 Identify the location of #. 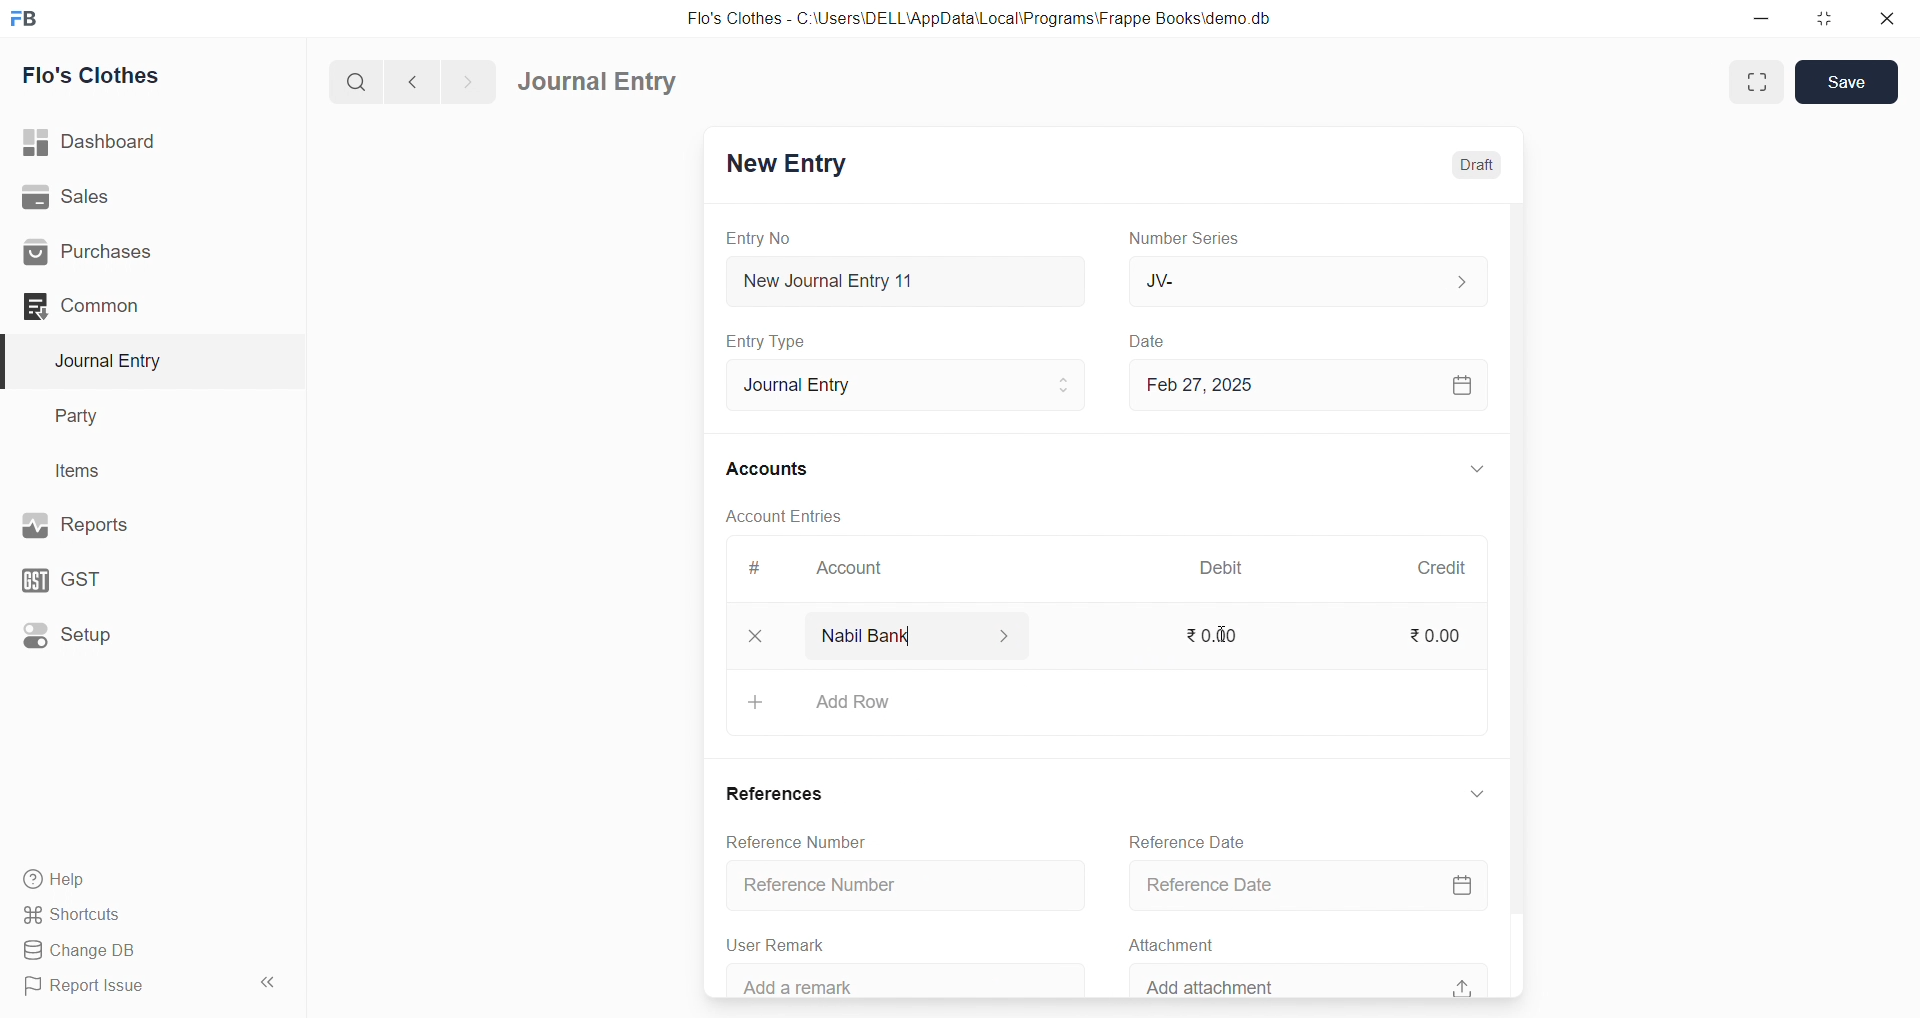
(754, 567).